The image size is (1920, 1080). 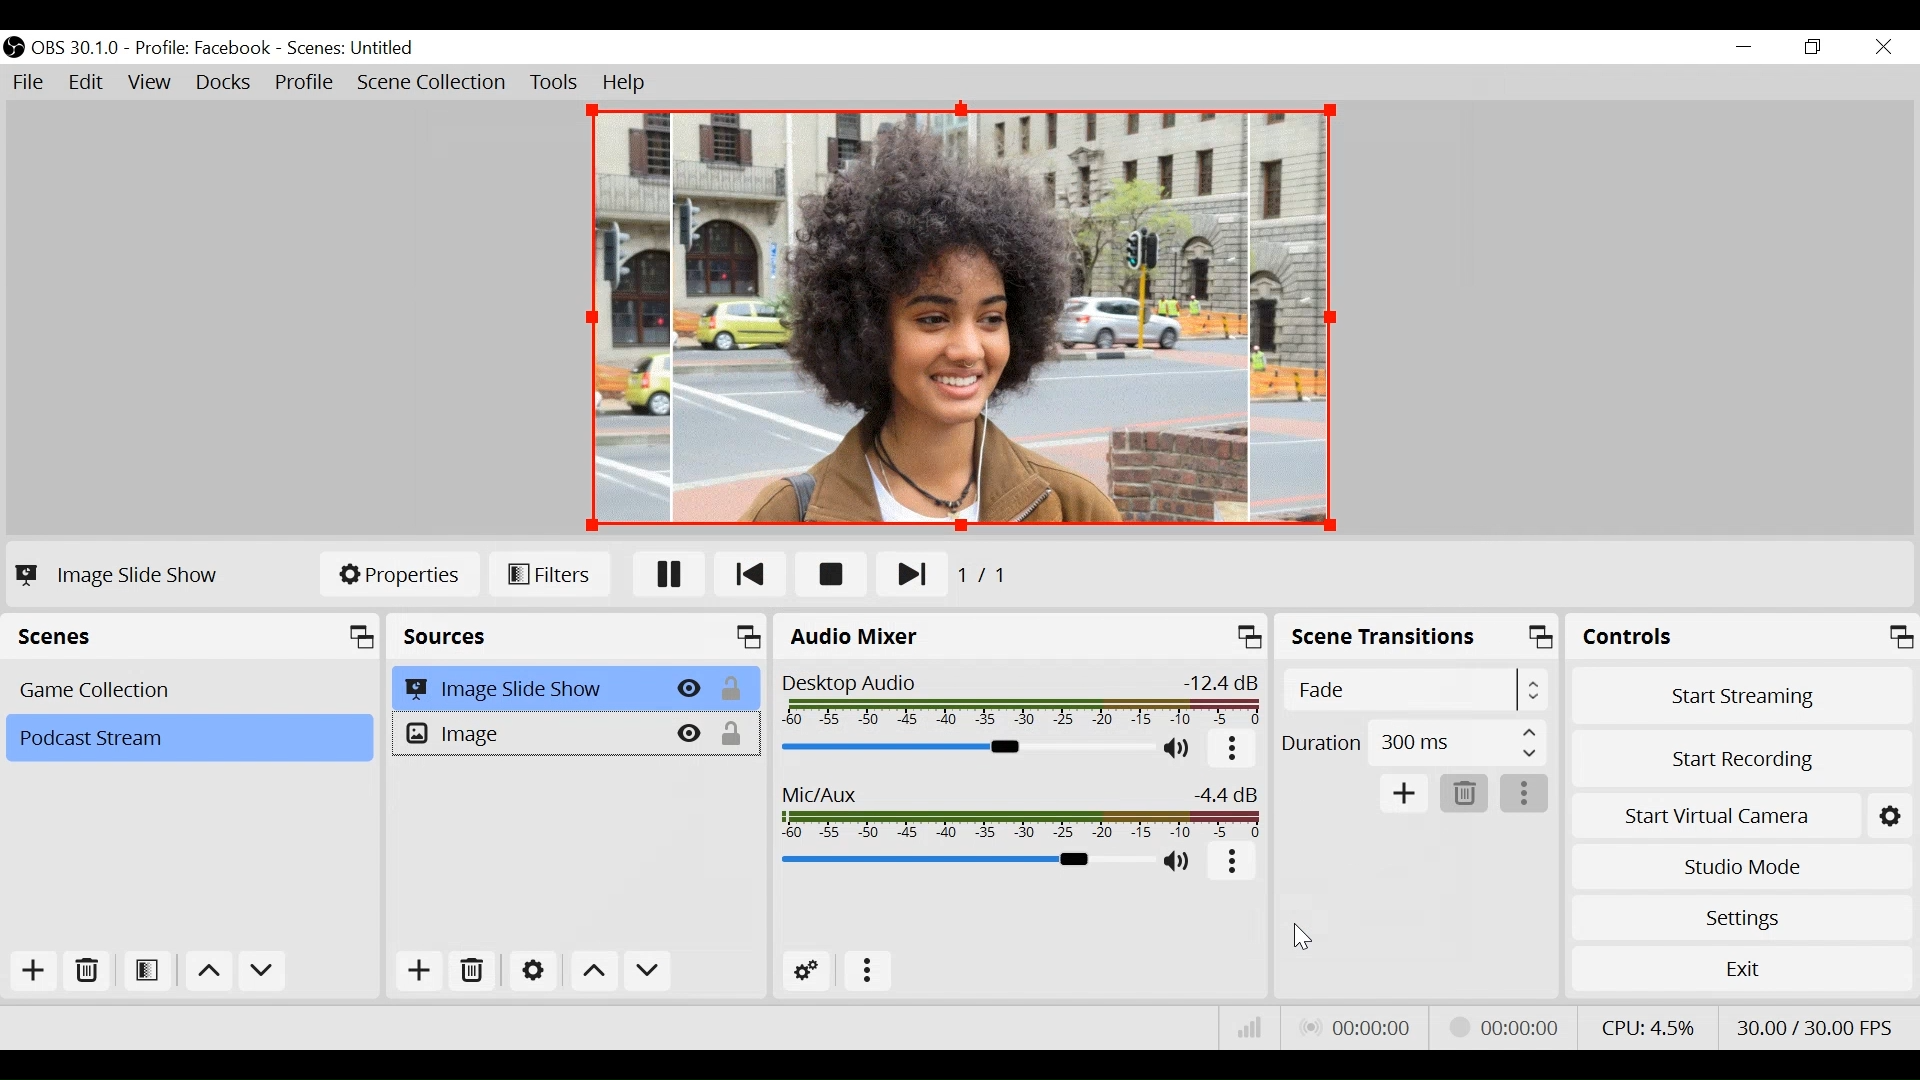 What do you see at coordinates (1742, 864) in the screenshot?
I see `Studio Mode` at bounding box center [1742, 864].